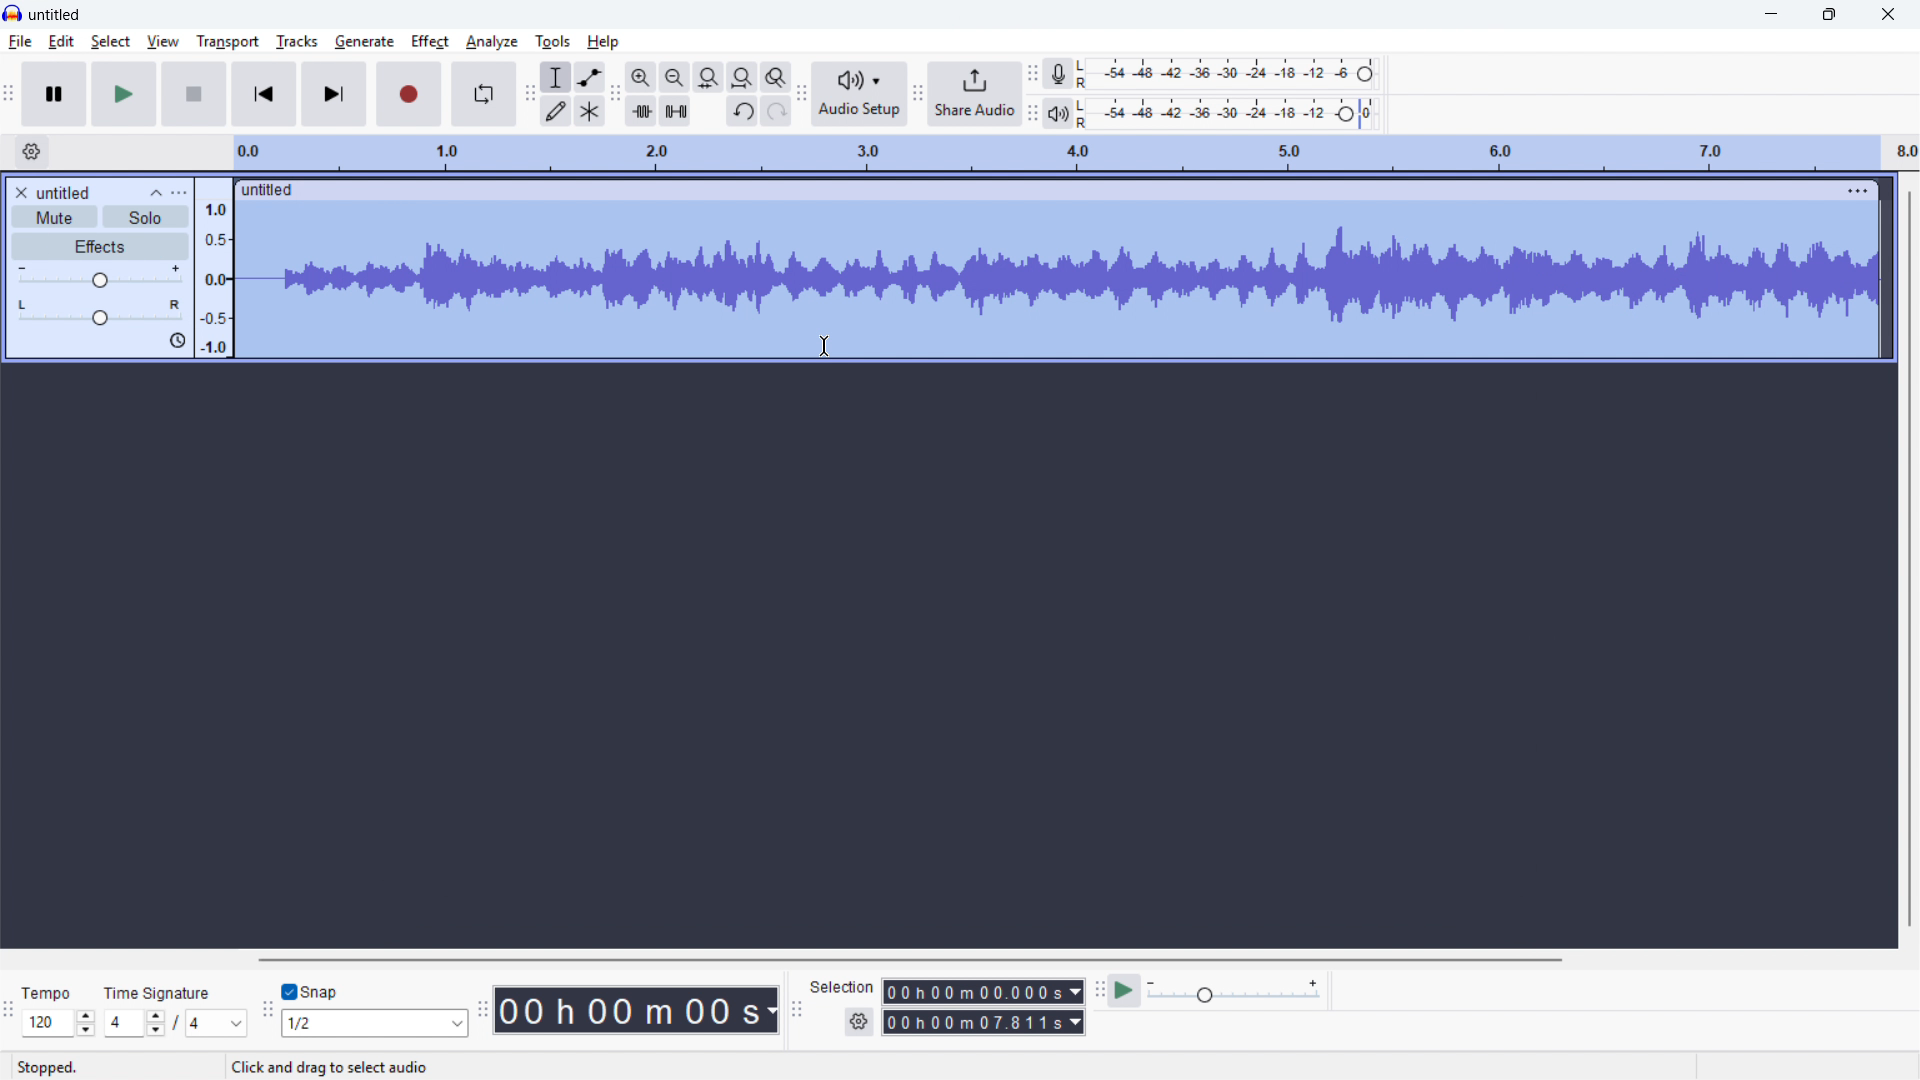  Describe the element at coordinates (985, 1023) in the screenshot. I see `Selection end time ` at that location.